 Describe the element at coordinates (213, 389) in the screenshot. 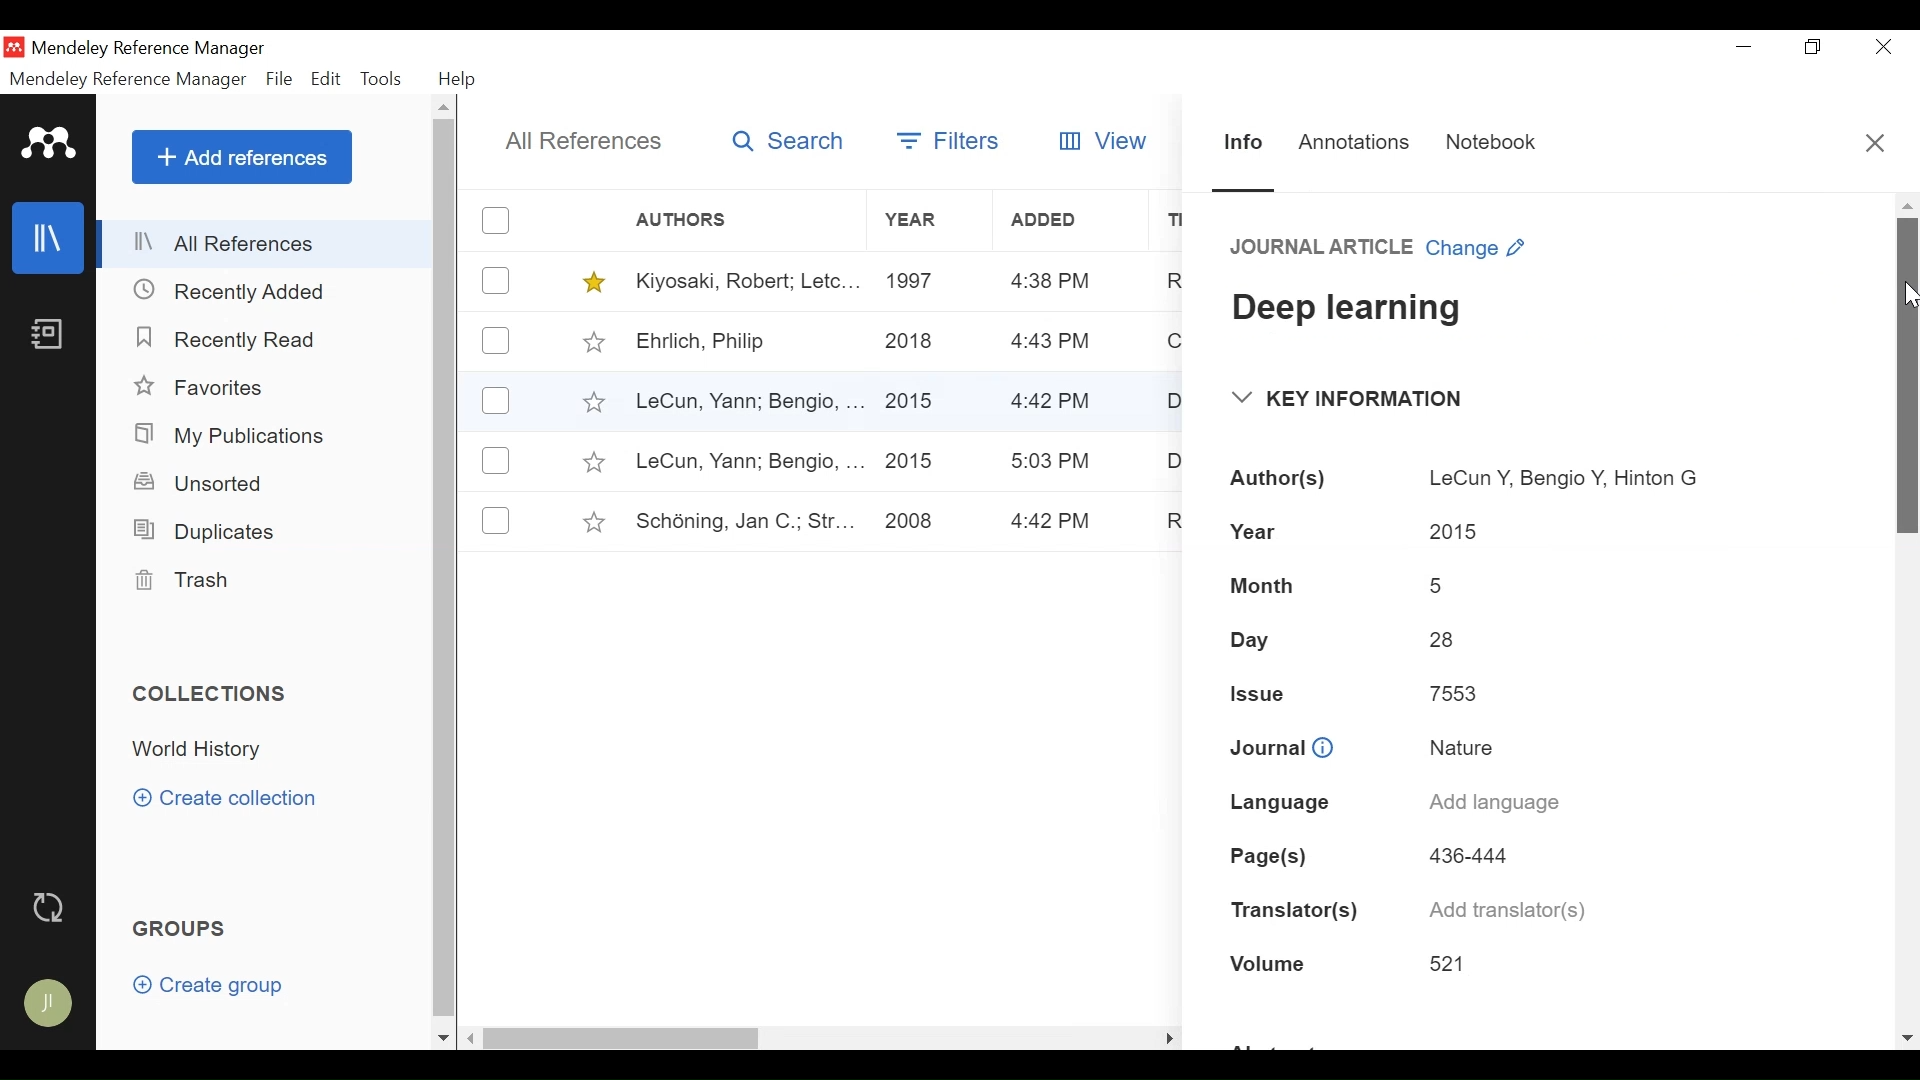

I see `Favorites` at that location.